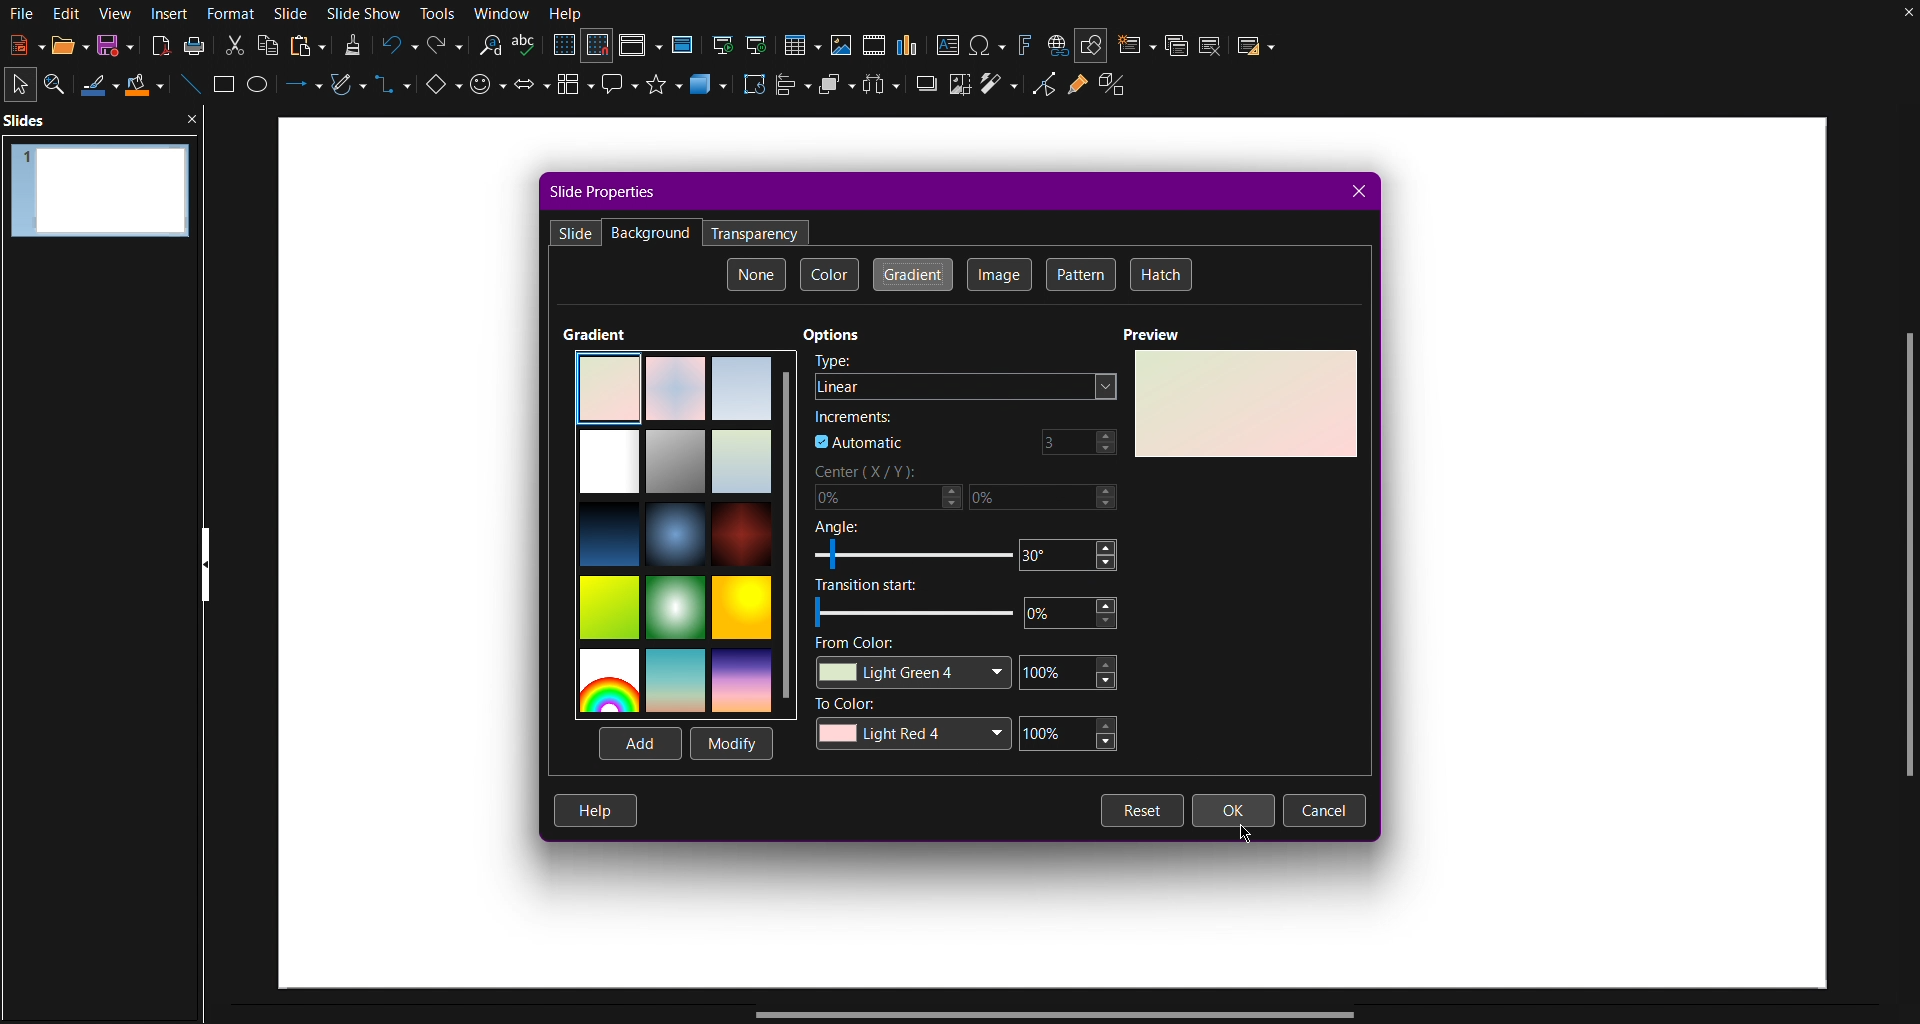 The height and width of the screenshot is (1024, 1920). What do you see at coordinates (1092, 43) in the screenshot?
I see `Show Draw Functions` at bounding box center [1092, 43].